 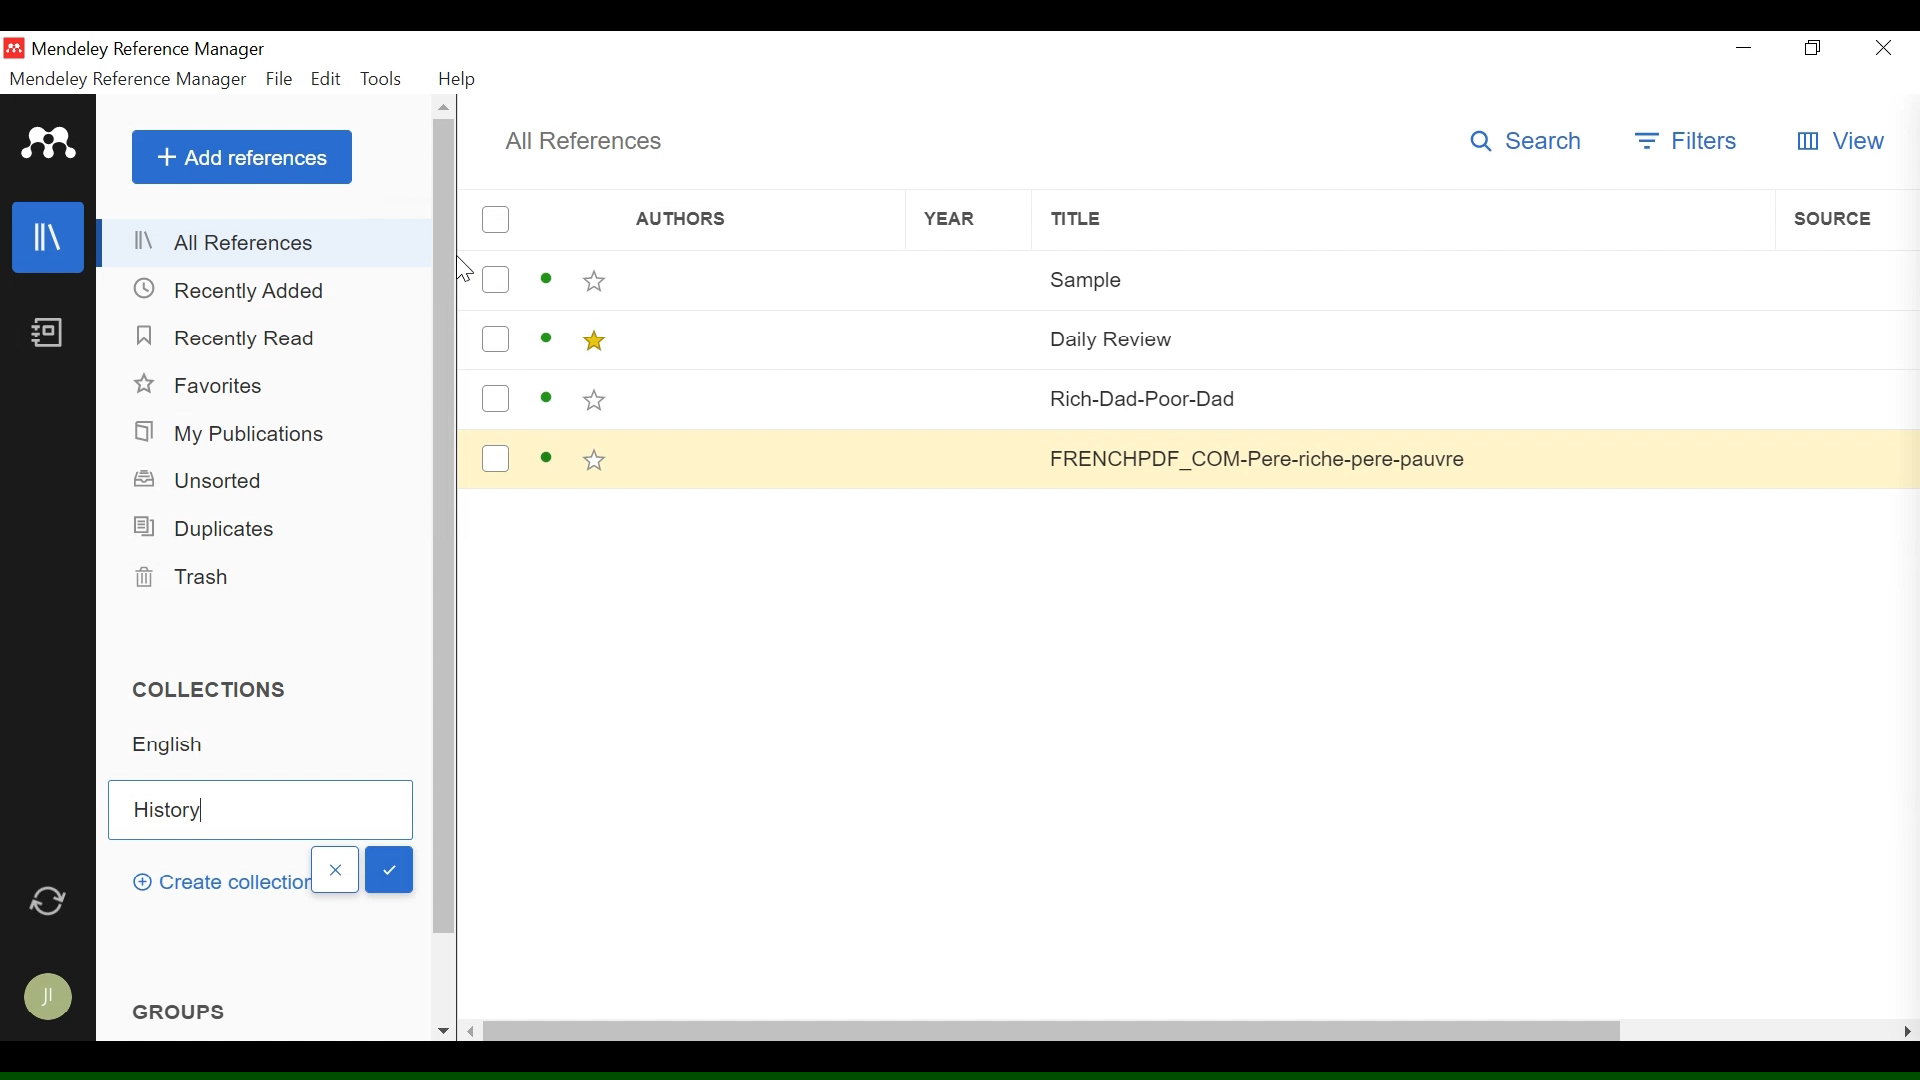 What do you see at coordinates (47, 337) in the screenshot?
I see `Notebook` at bounding box center [47, 337].